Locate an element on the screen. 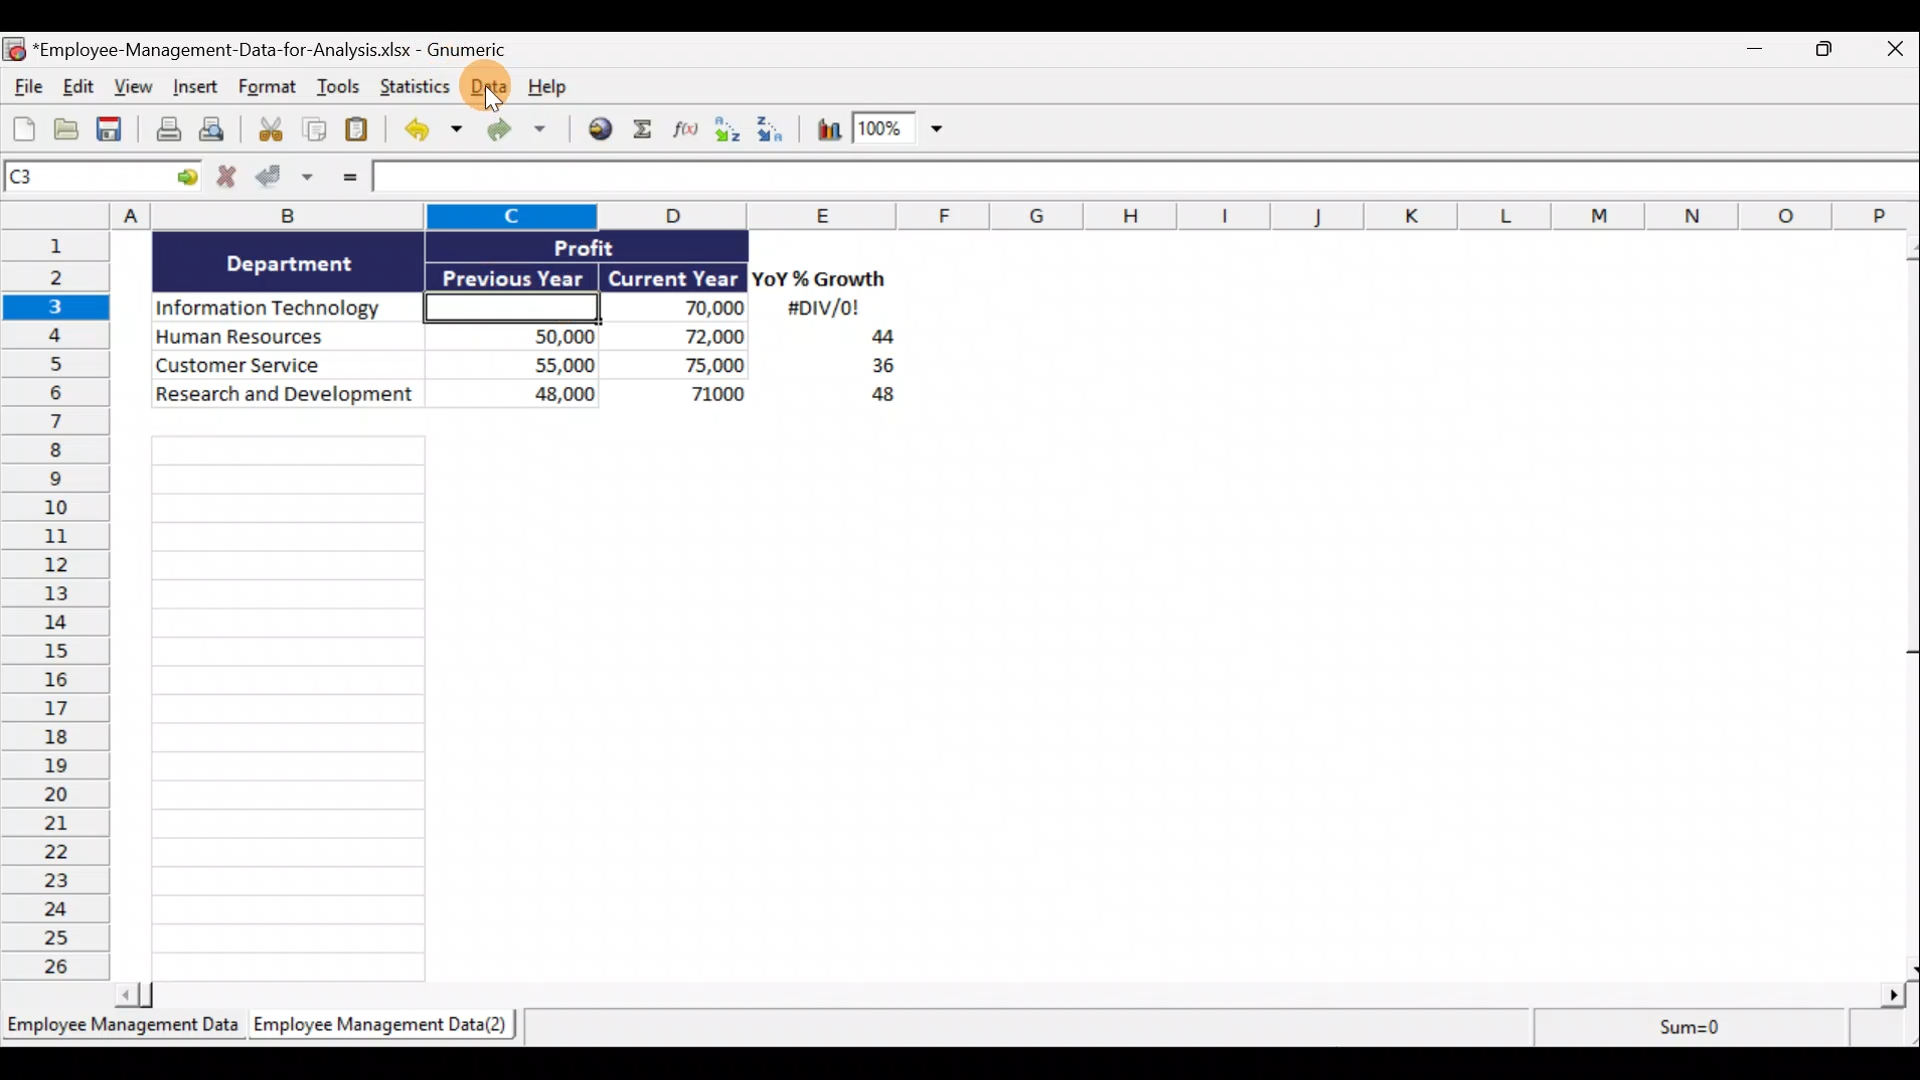 The image size is (1920, 1080). Tools is located at coordinates (339, 89).